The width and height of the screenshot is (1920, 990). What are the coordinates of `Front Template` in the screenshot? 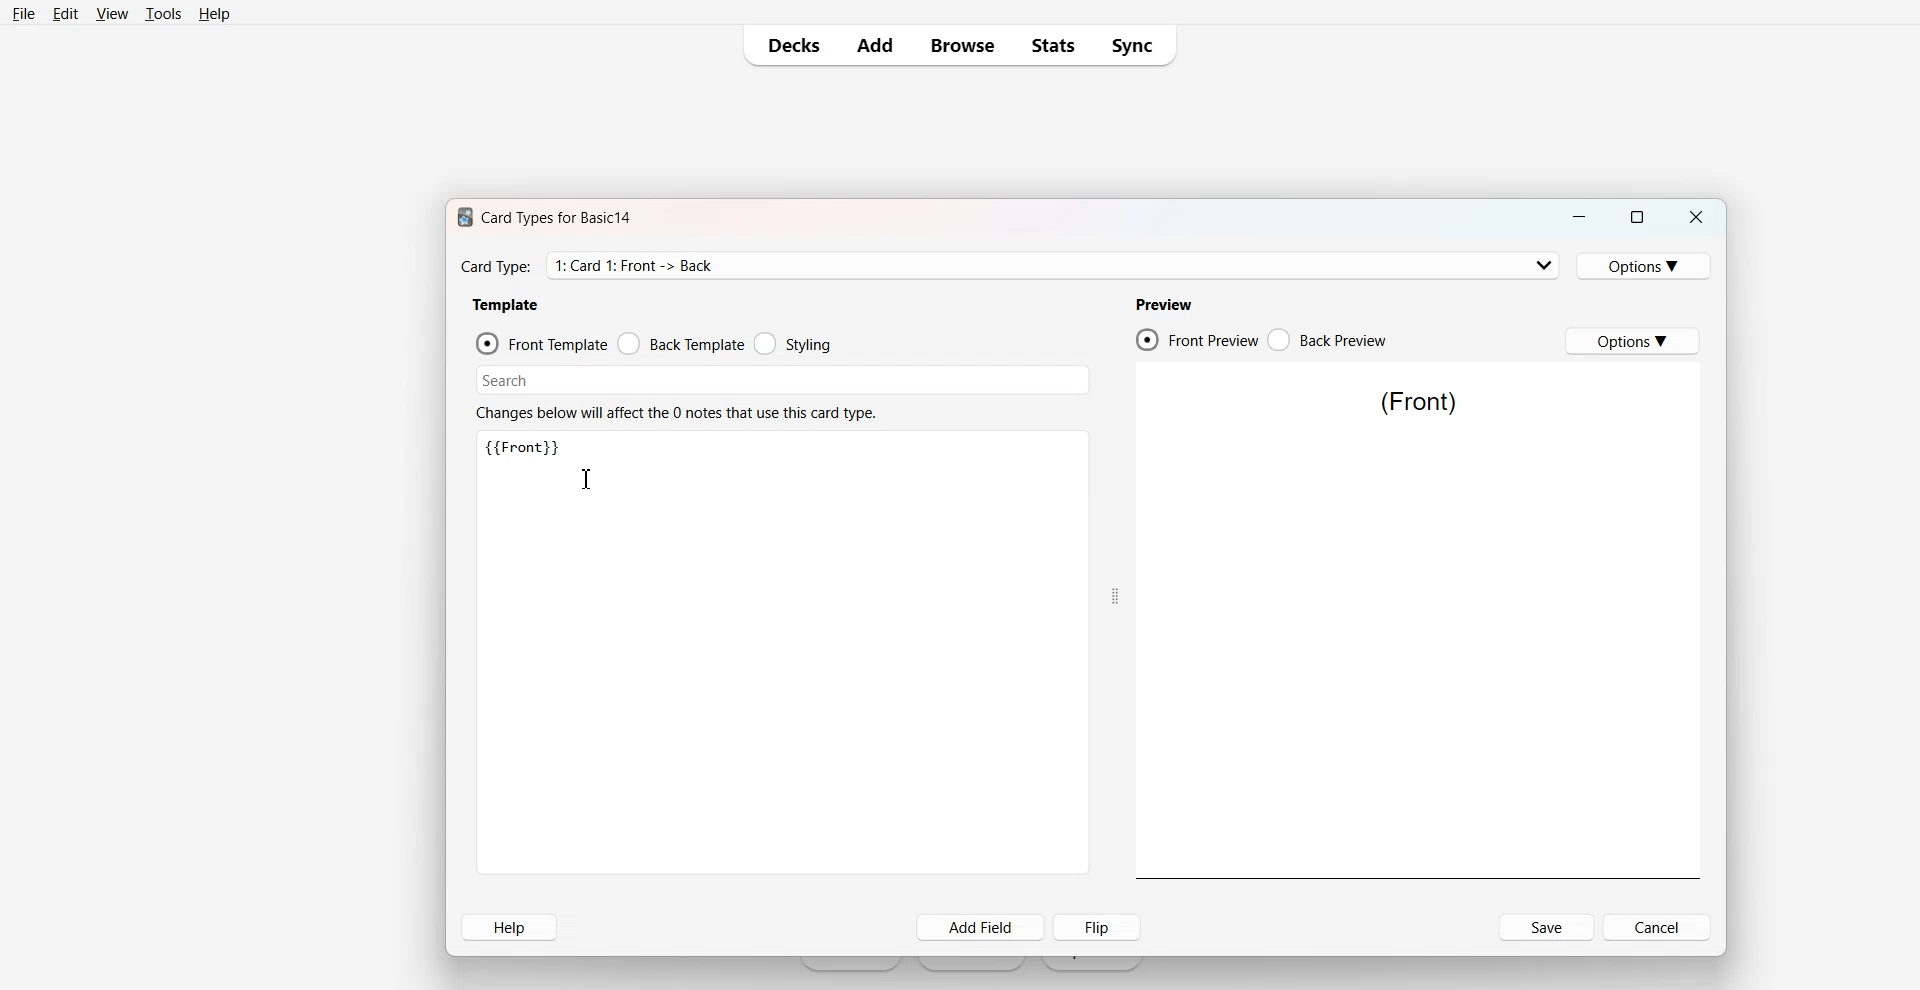 It's located at (542, 343).